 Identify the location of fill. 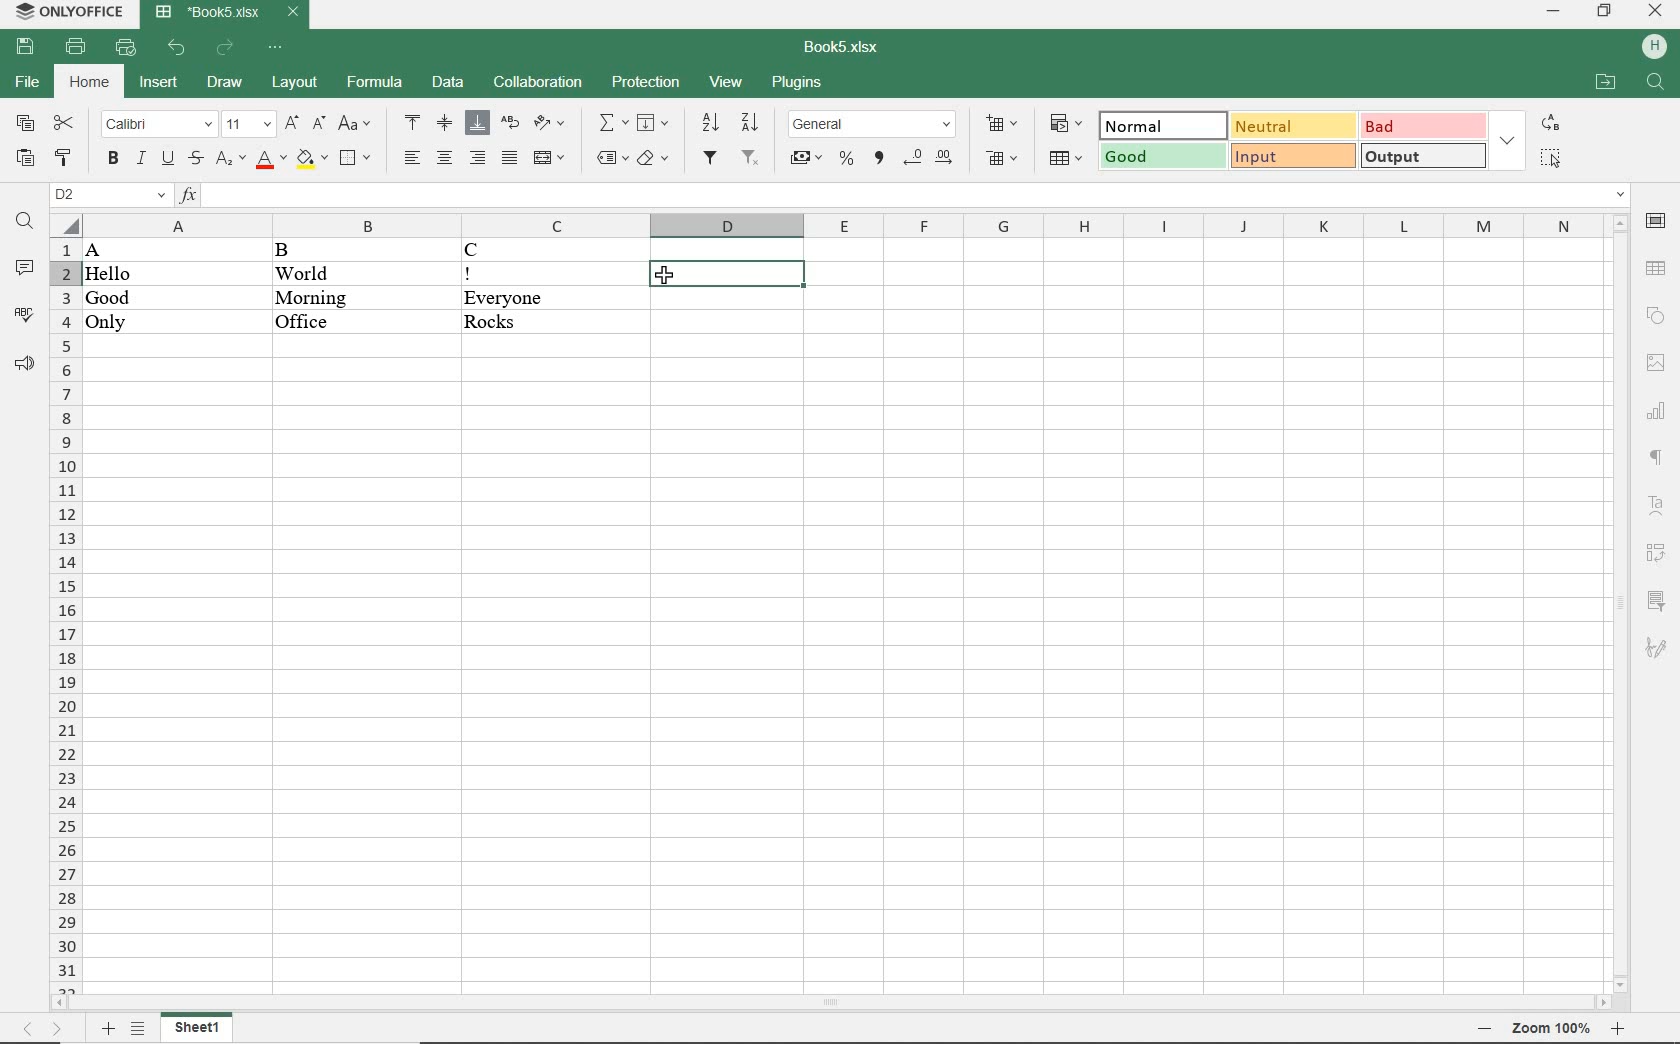
(654, 124).